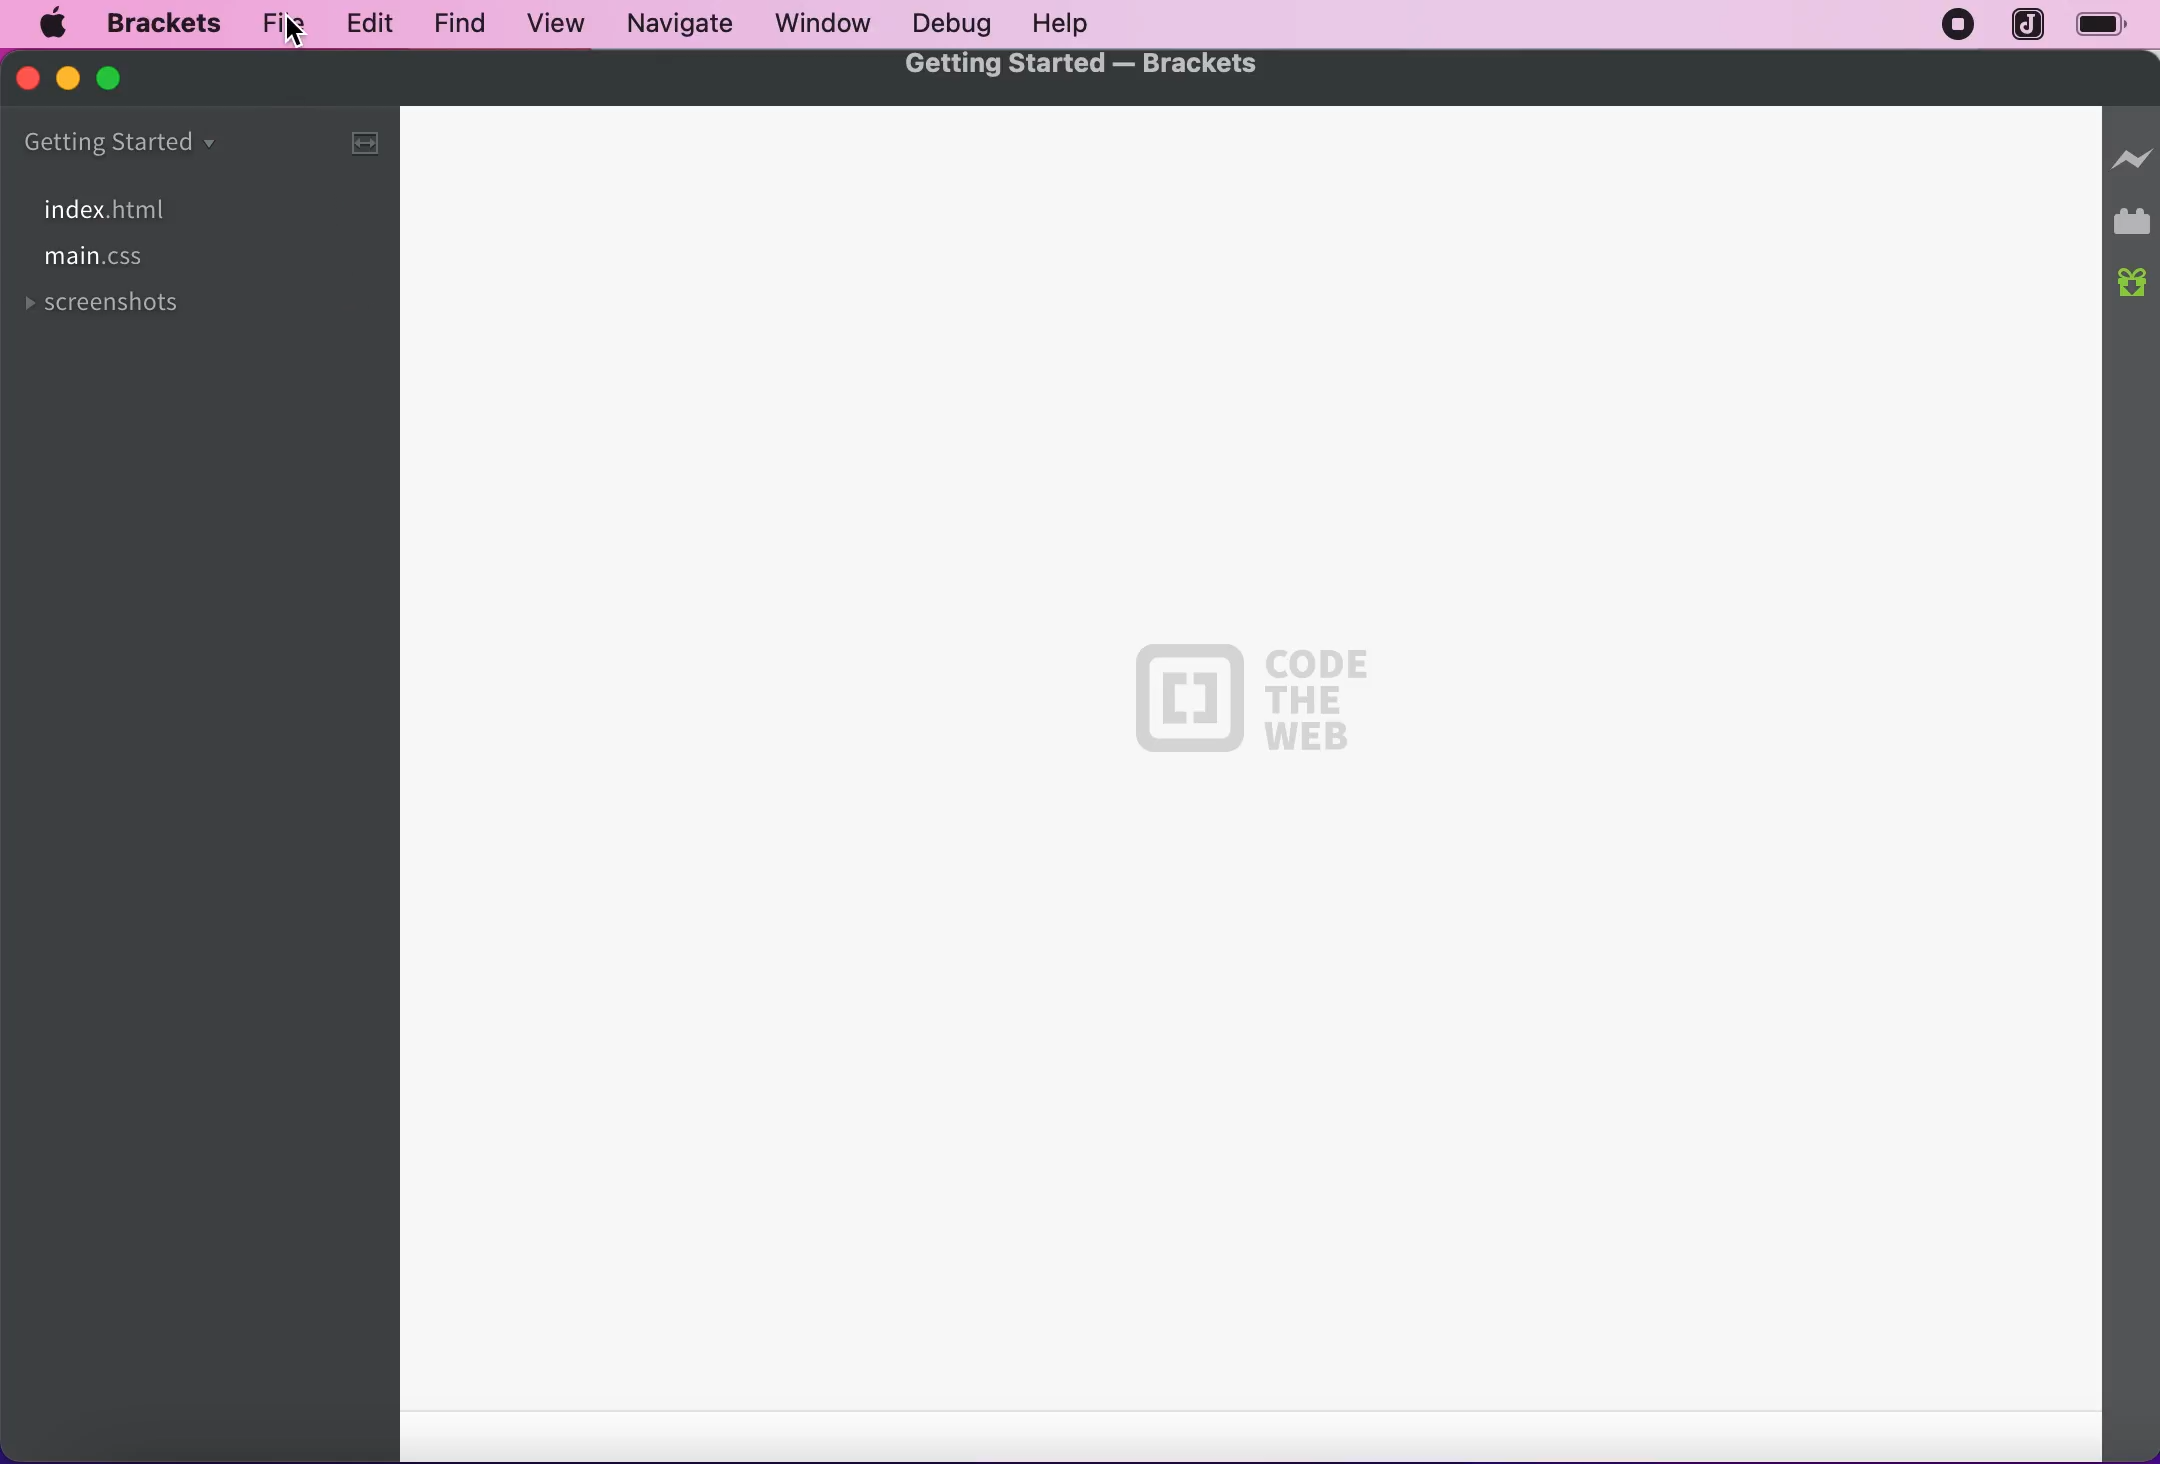 This screenshot has height=1464, width=2160. What do you see at coordinates (1088, 66) in the screenshot?
I see `getting started - brackets` at bounding box center [1088, 66].